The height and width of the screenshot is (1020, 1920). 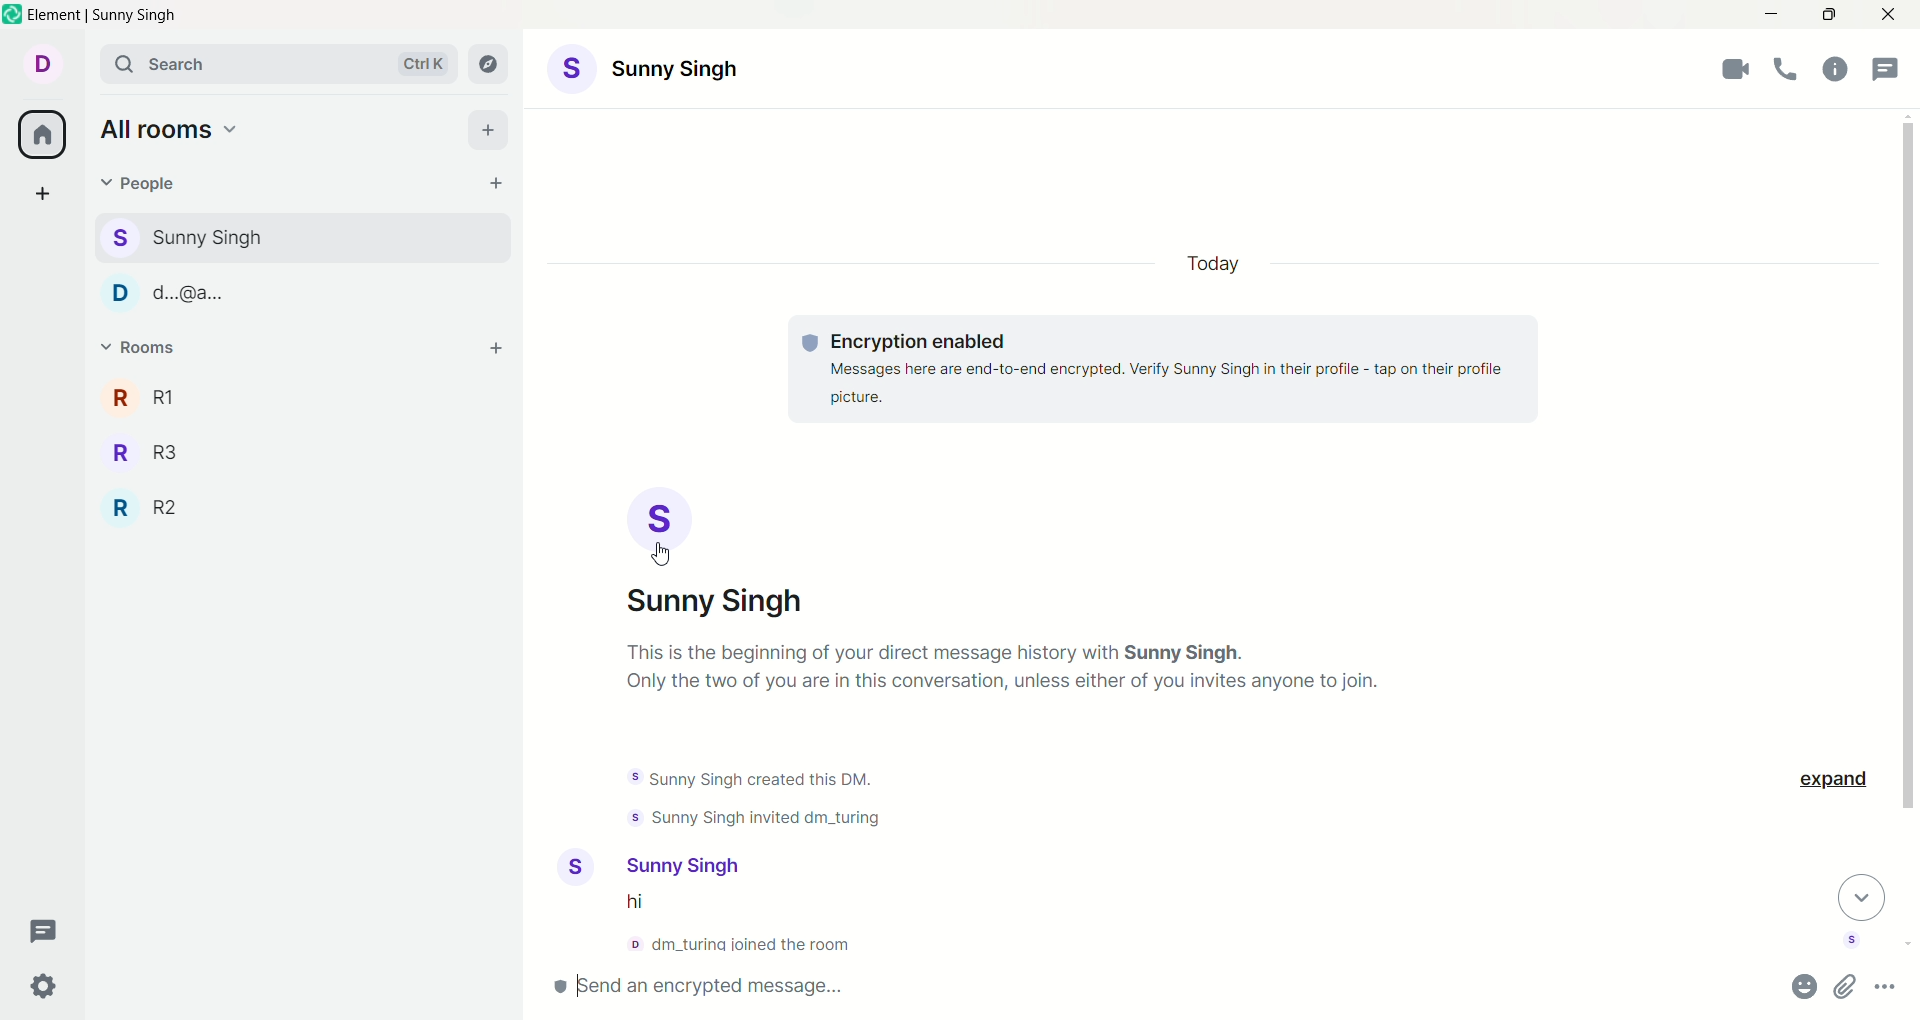 What do you see at coordinates (41, 63) in the screenshot?
I see `account` at bounding box center [41, 63].